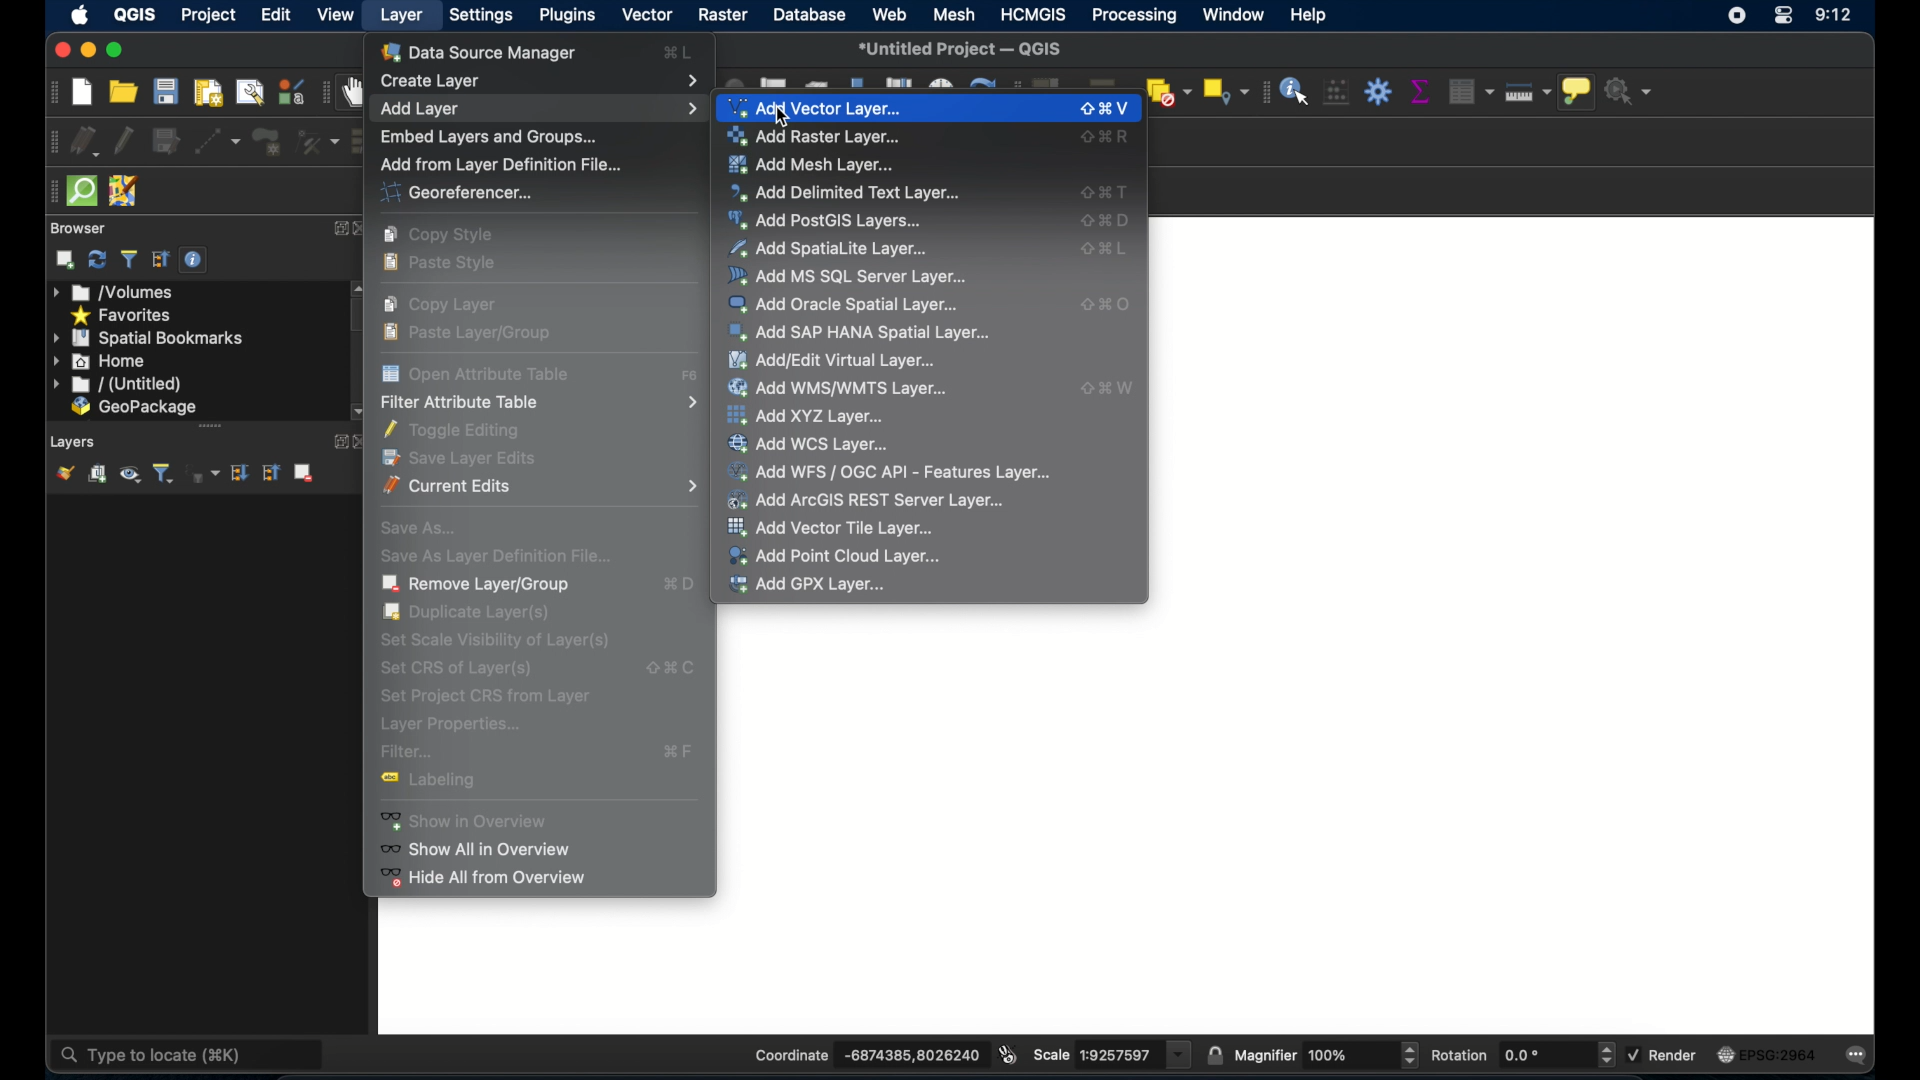  What do you see at coordinates (448, 305) in the screenshot?
I see `Copy layer` at bounding box center [448, 305].